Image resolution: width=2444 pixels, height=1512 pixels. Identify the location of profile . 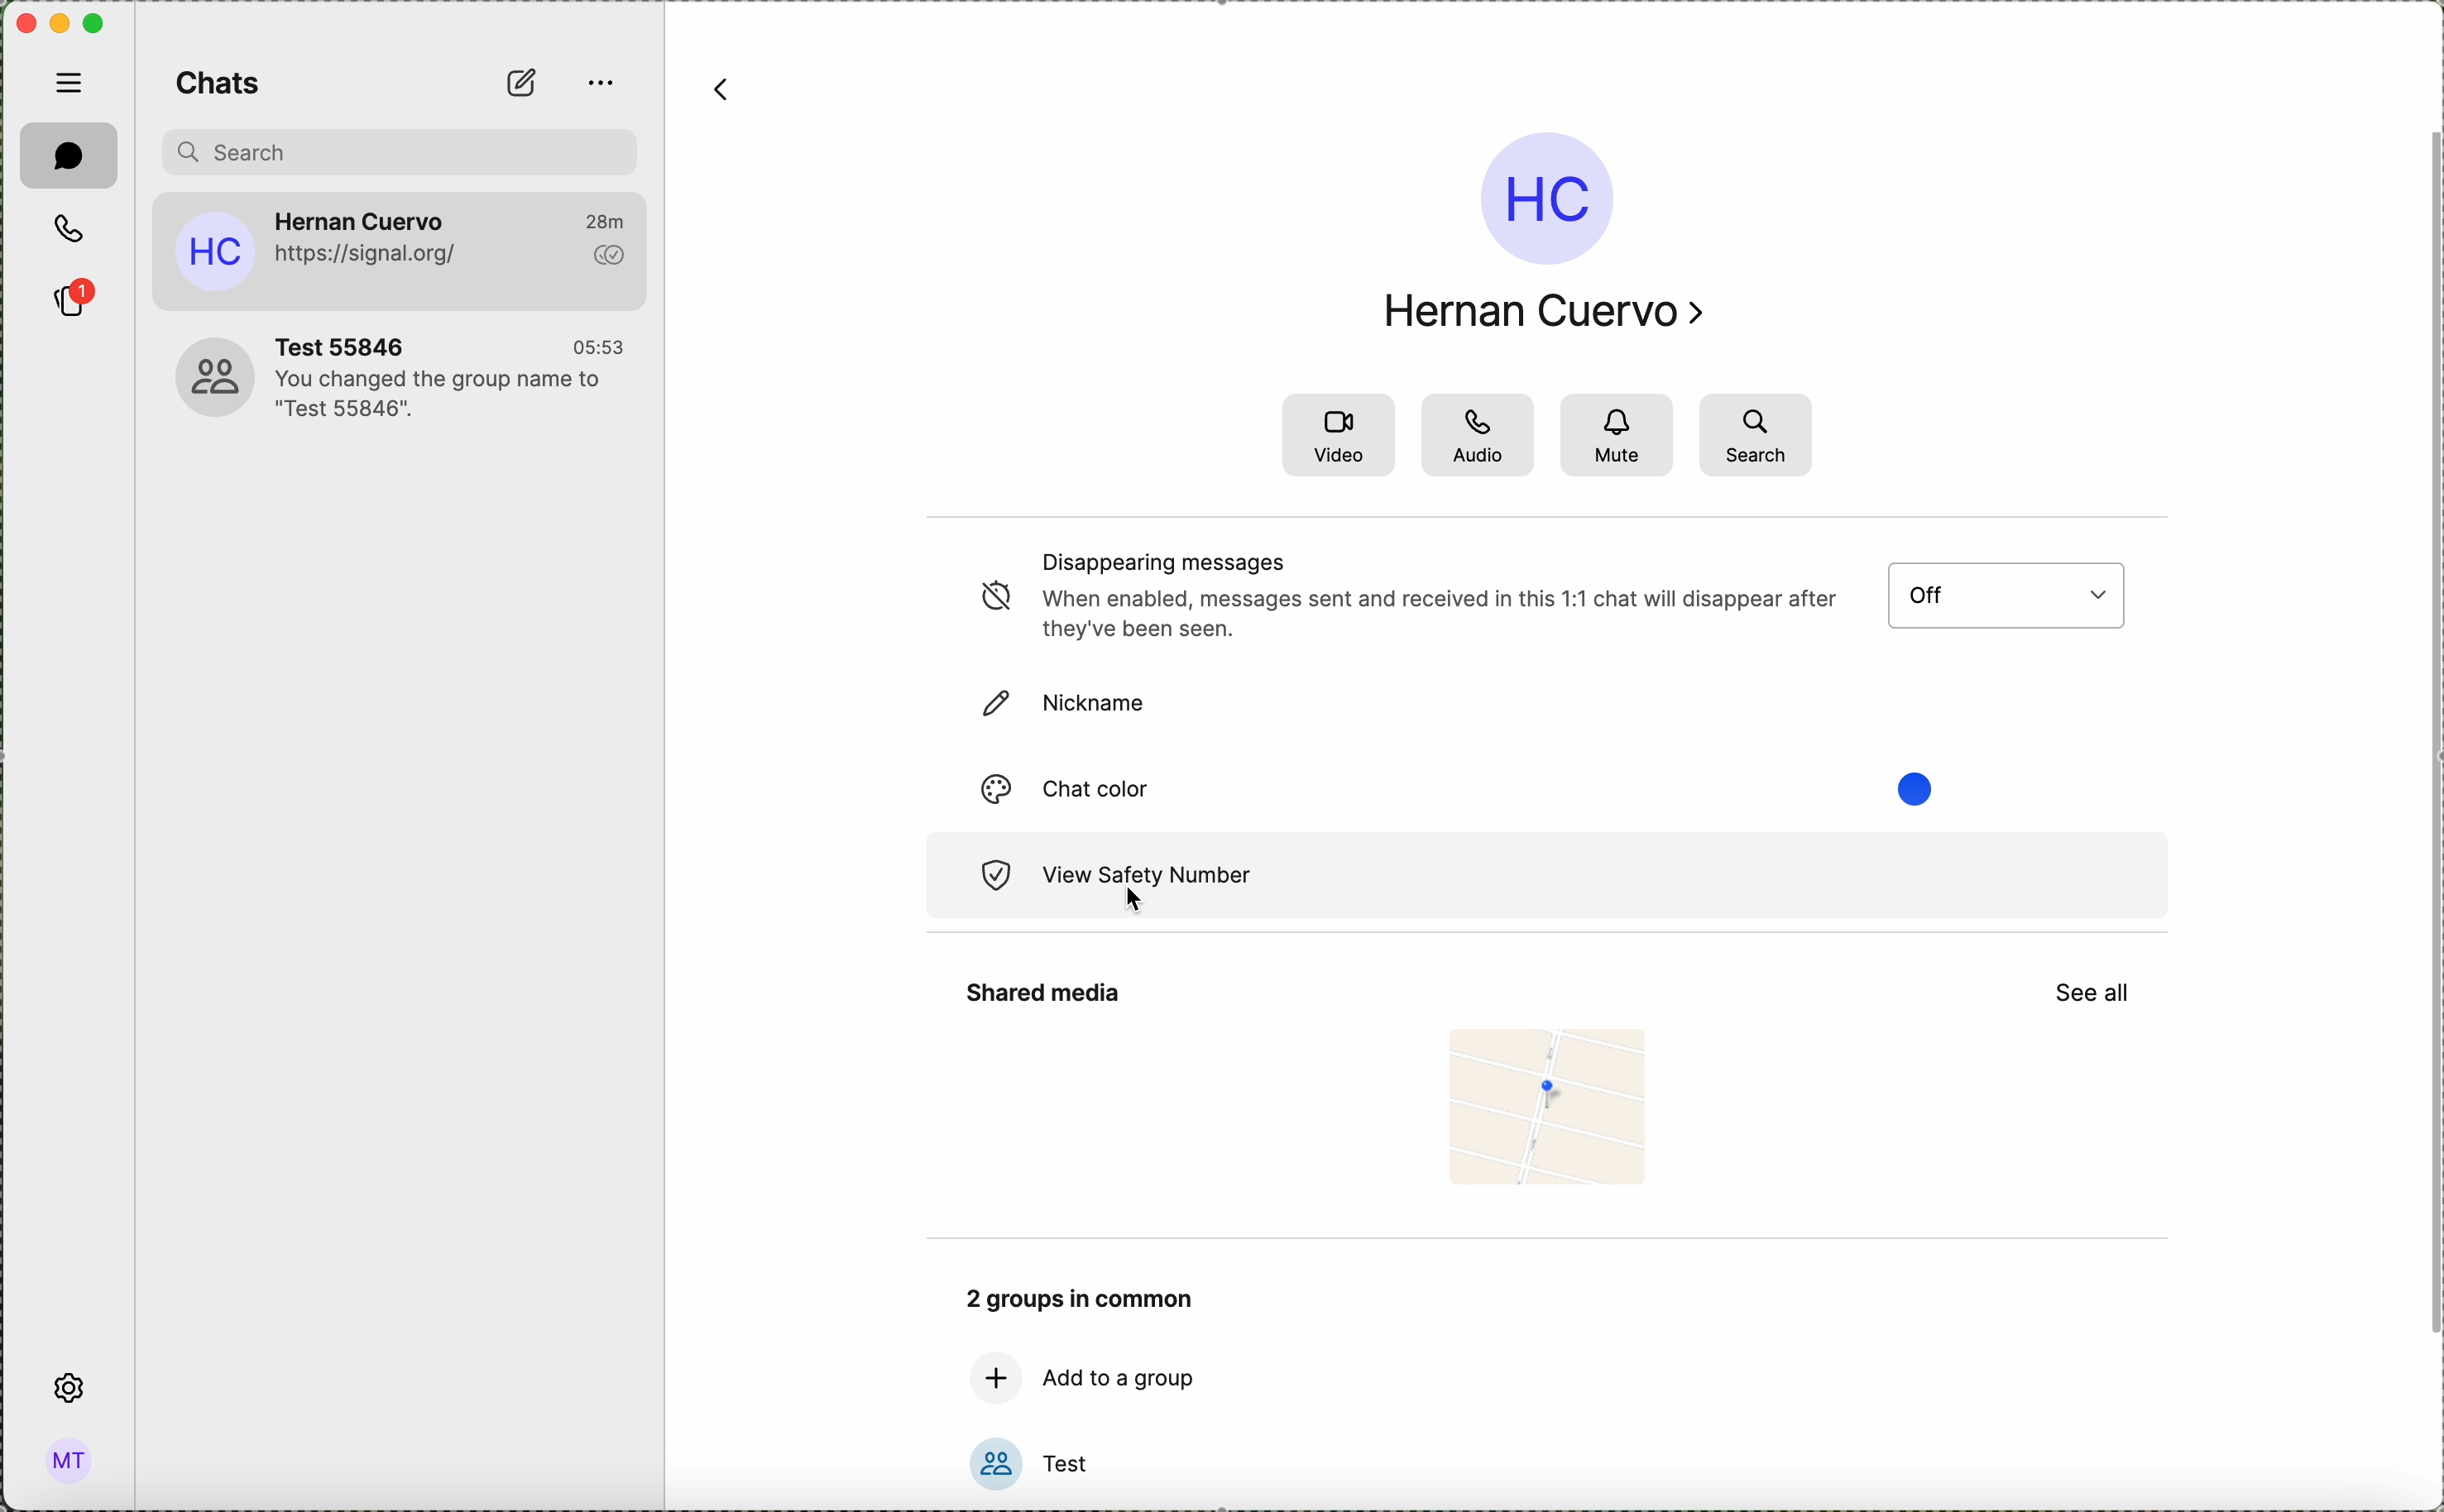
(1542, 199).